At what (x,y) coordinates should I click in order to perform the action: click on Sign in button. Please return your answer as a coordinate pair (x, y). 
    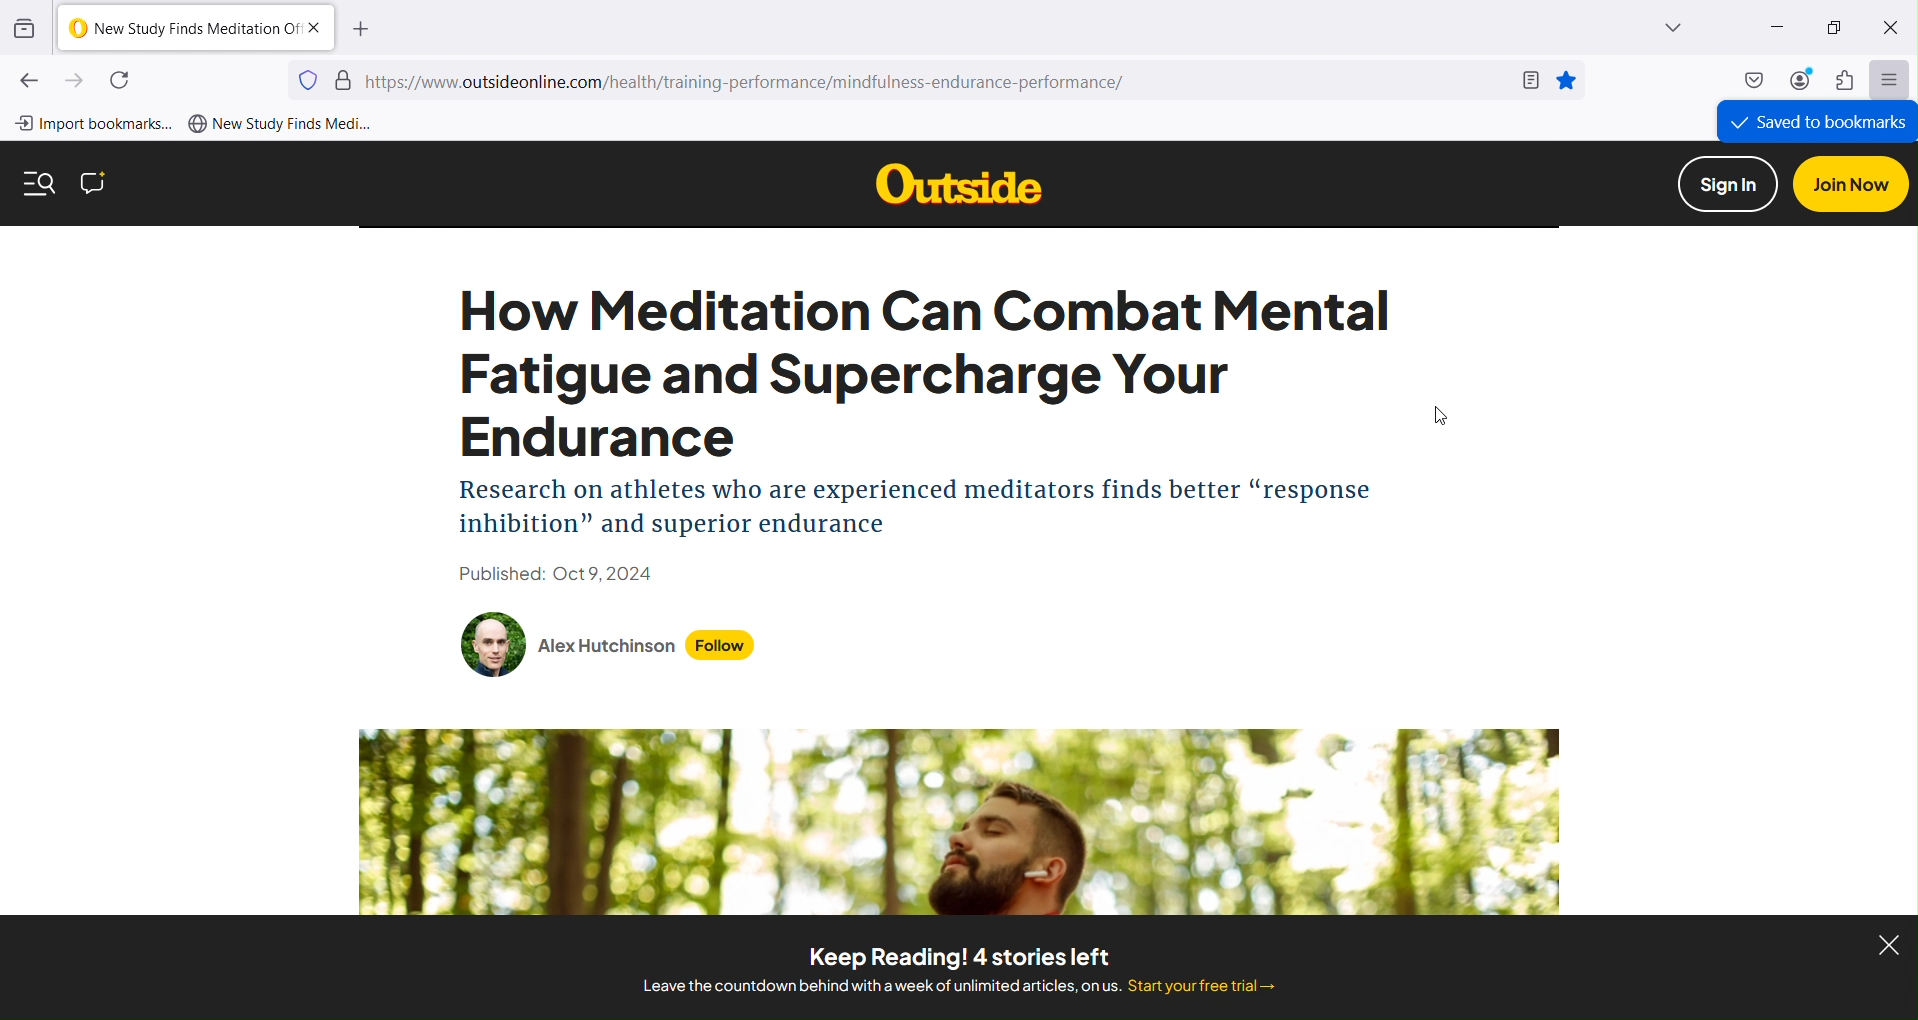
    Looking at the image, I should click on (1728, 184).